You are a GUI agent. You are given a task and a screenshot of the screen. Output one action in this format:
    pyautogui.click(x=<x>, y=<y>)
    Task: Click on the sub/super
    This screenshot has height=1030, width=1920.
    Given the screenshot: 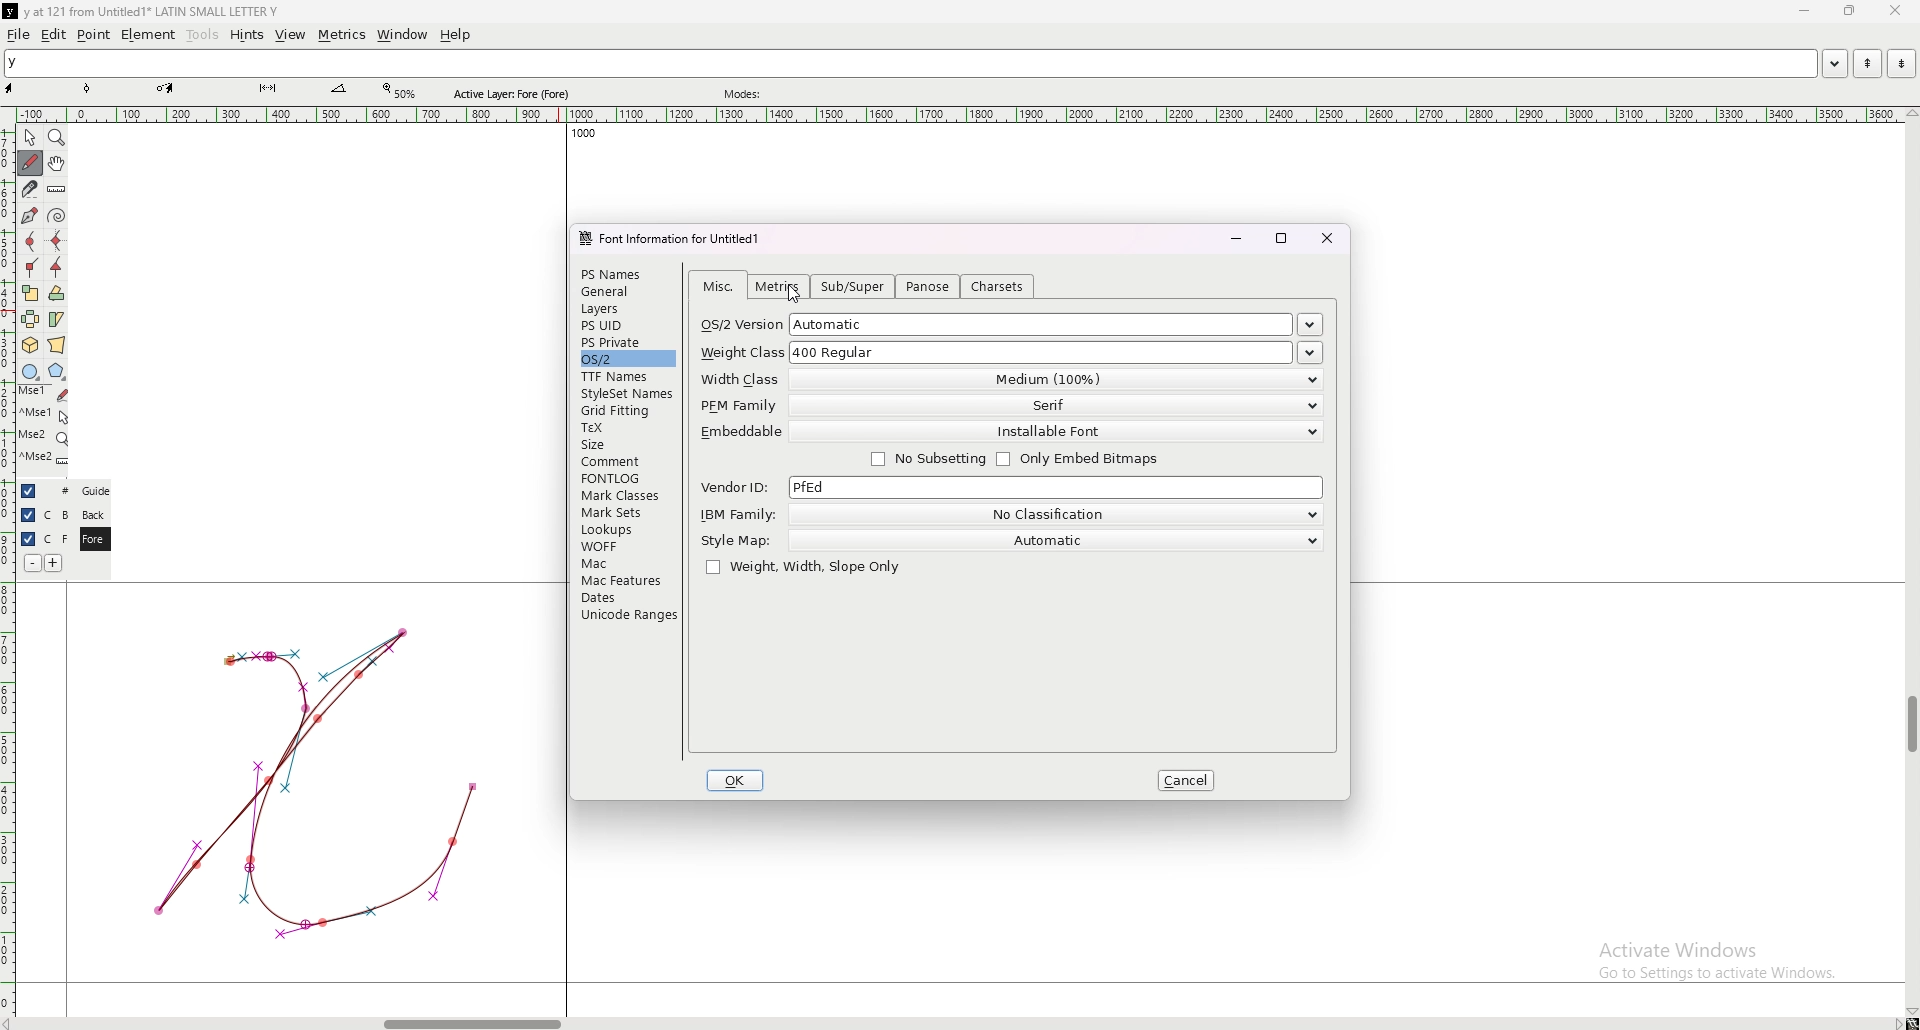 What is the action you would take?
    pyautogui.click(x=854, y=287)
    